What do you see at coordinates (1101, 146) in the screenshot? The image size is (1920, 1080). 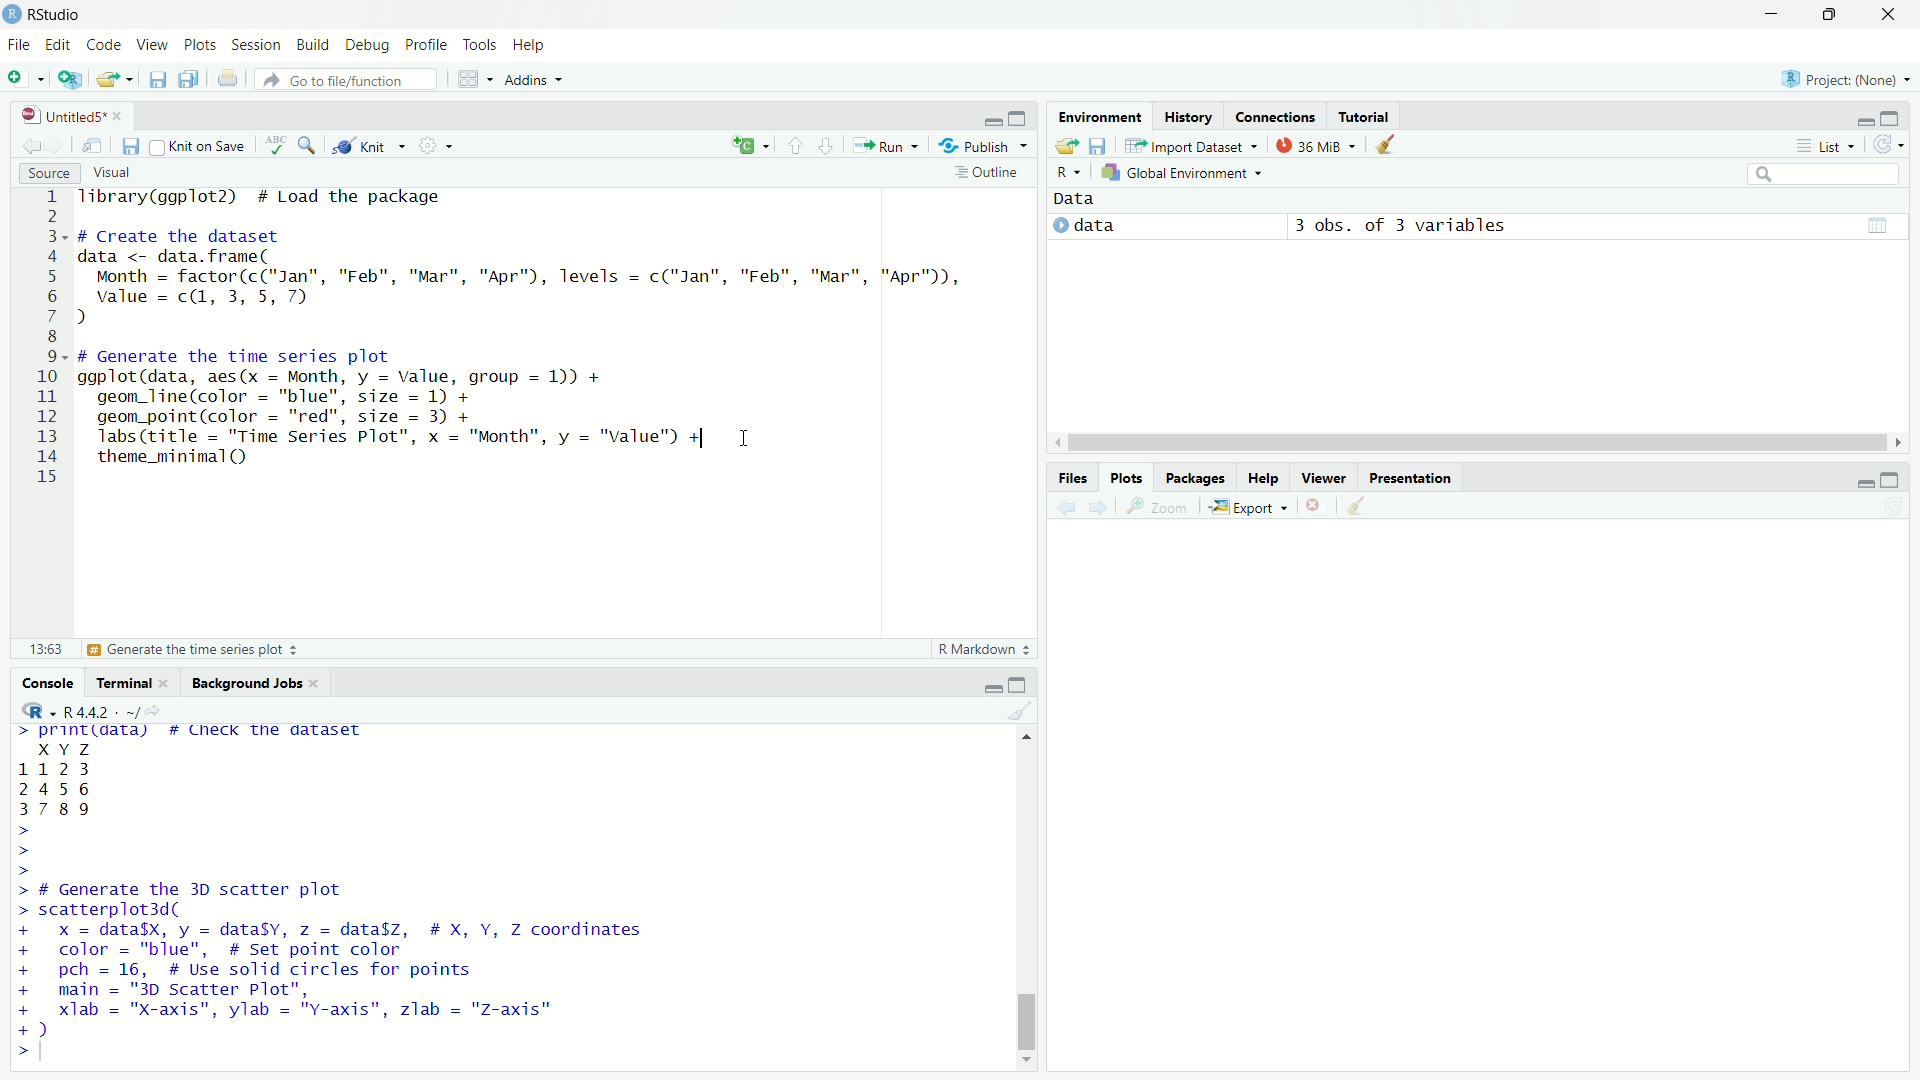 I see `save workspace as` at bounding box center [1101, 146].